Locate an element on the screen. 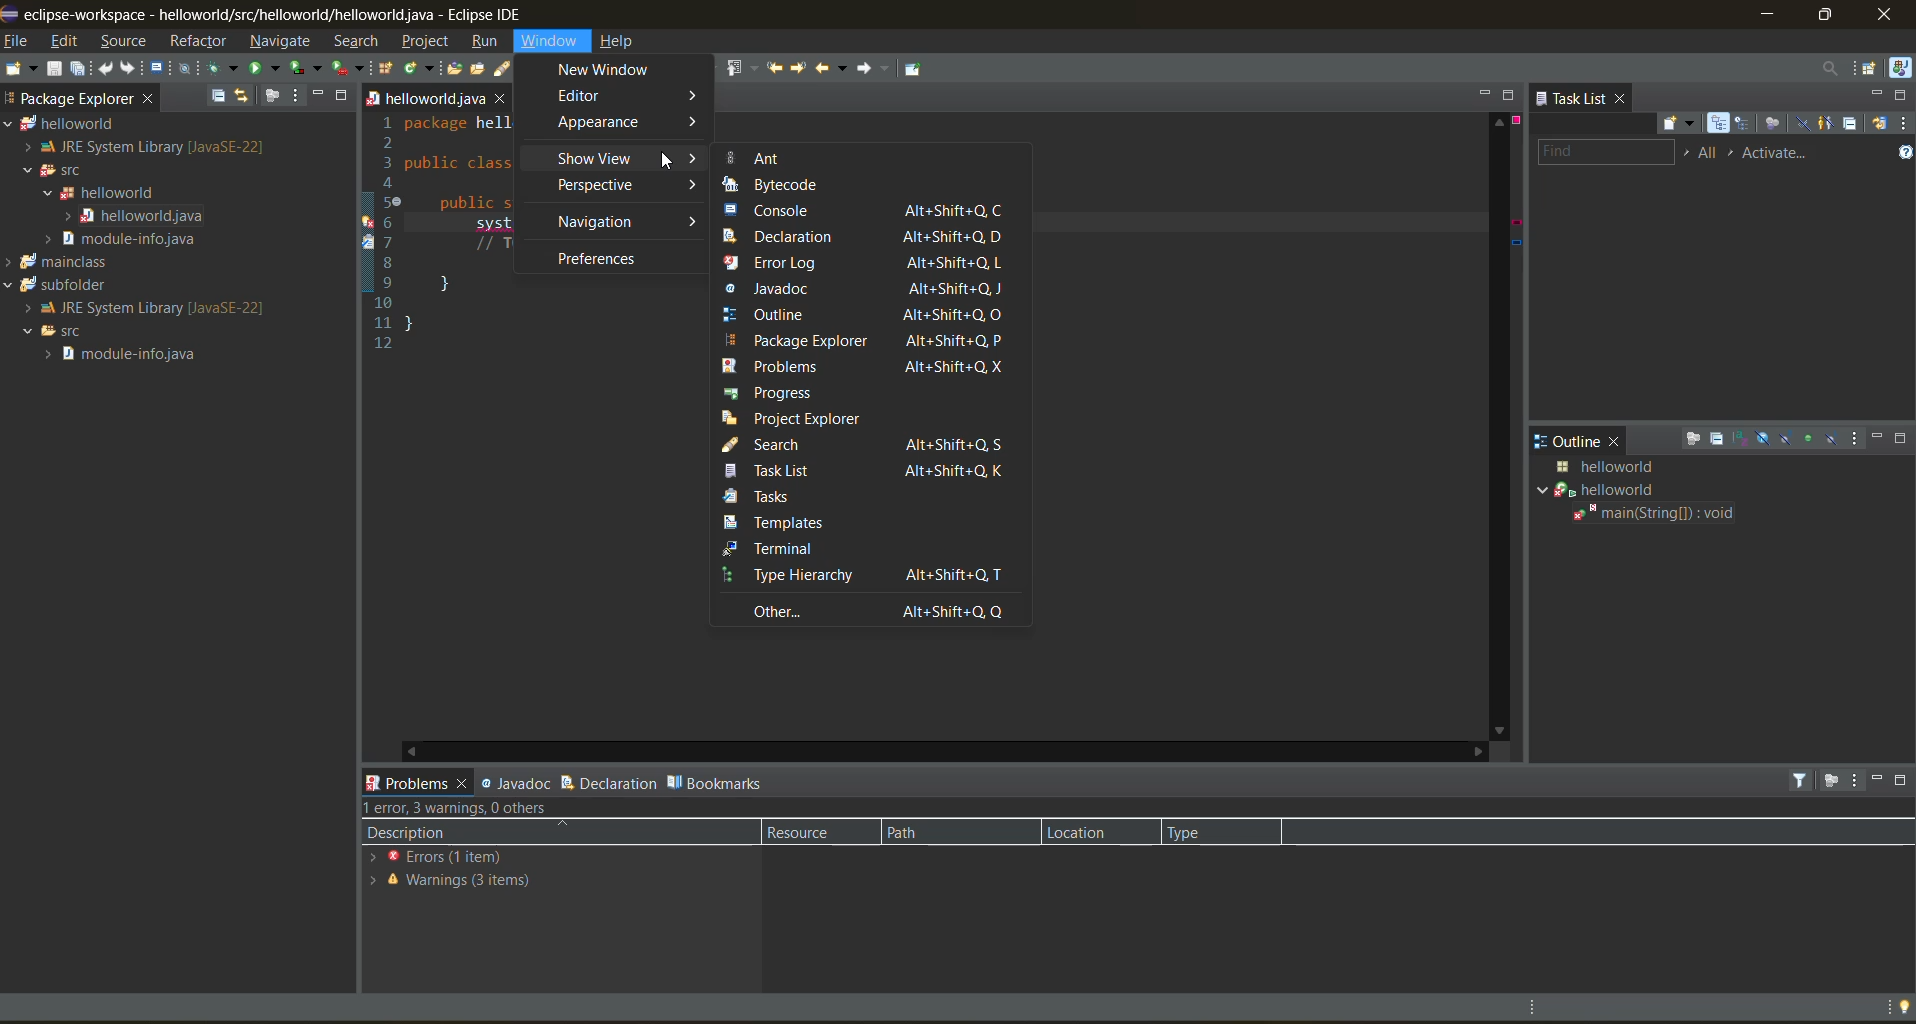 The width and height of the screenshot is (1916, 1024). location is located at coordinates (1095, 834).